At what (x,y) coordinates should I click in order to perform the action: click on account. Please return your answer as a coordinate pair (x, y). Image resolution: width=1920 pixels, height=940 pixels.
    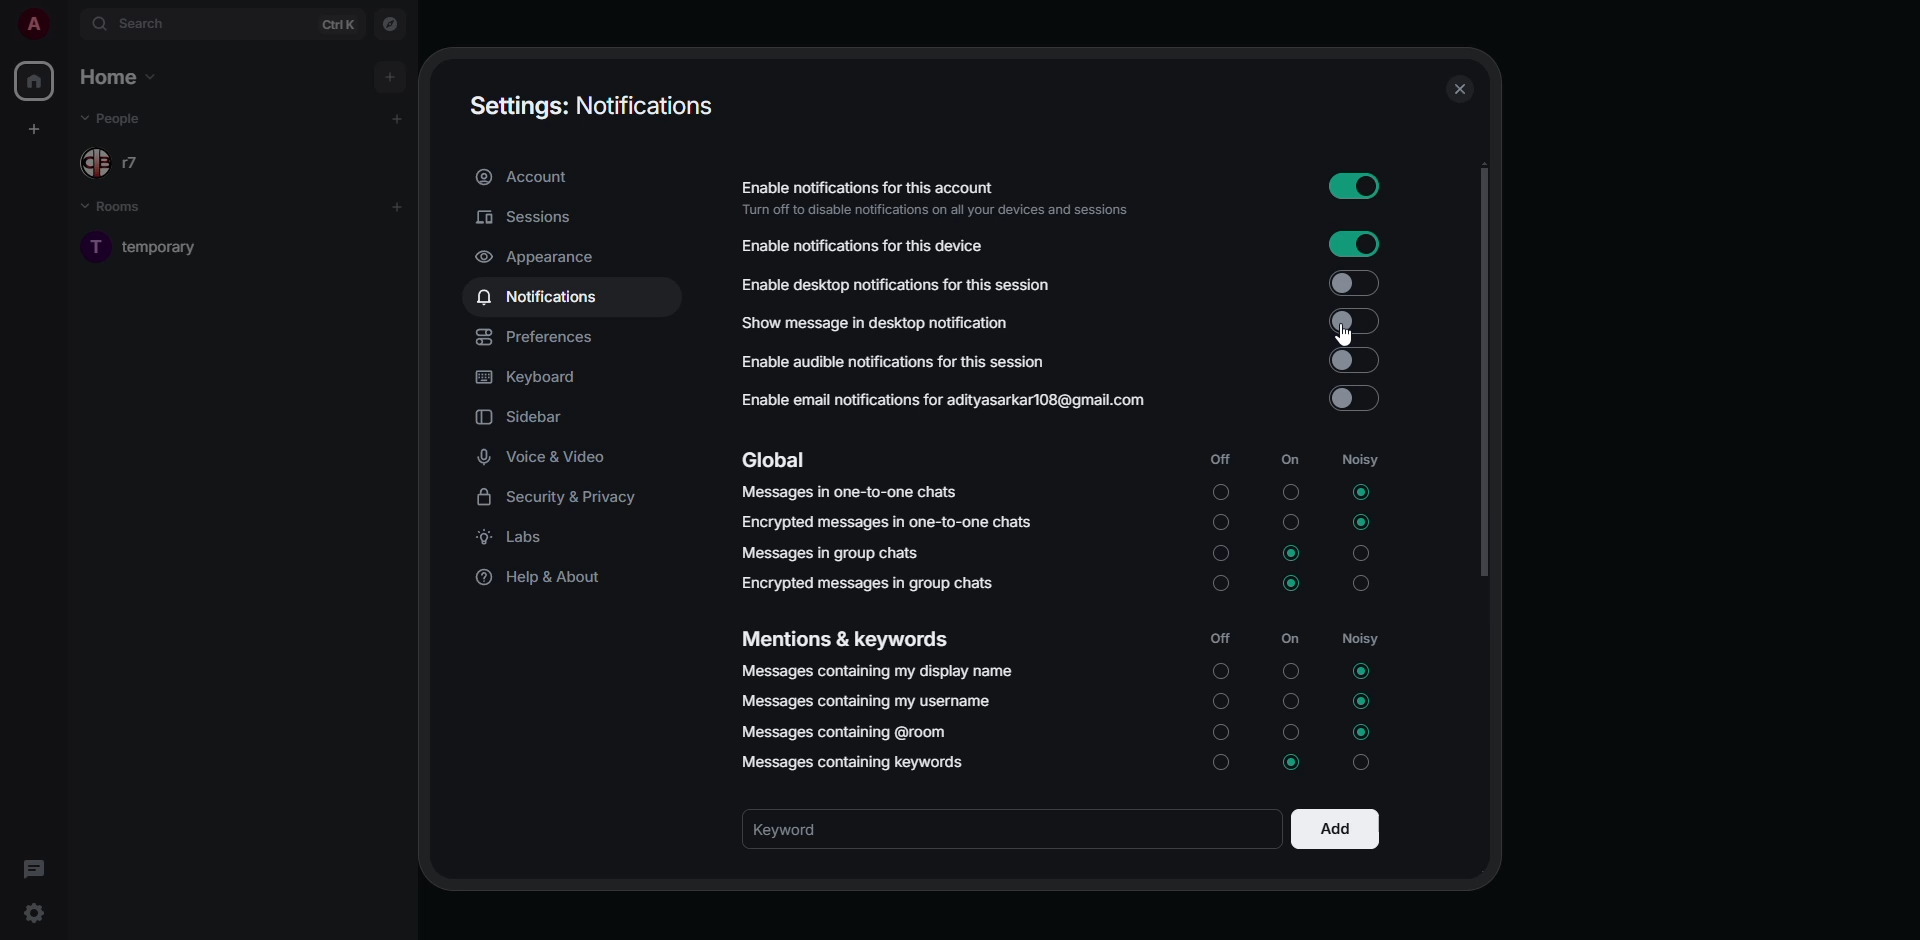
    Looking at the image, I should click on (525, 176).